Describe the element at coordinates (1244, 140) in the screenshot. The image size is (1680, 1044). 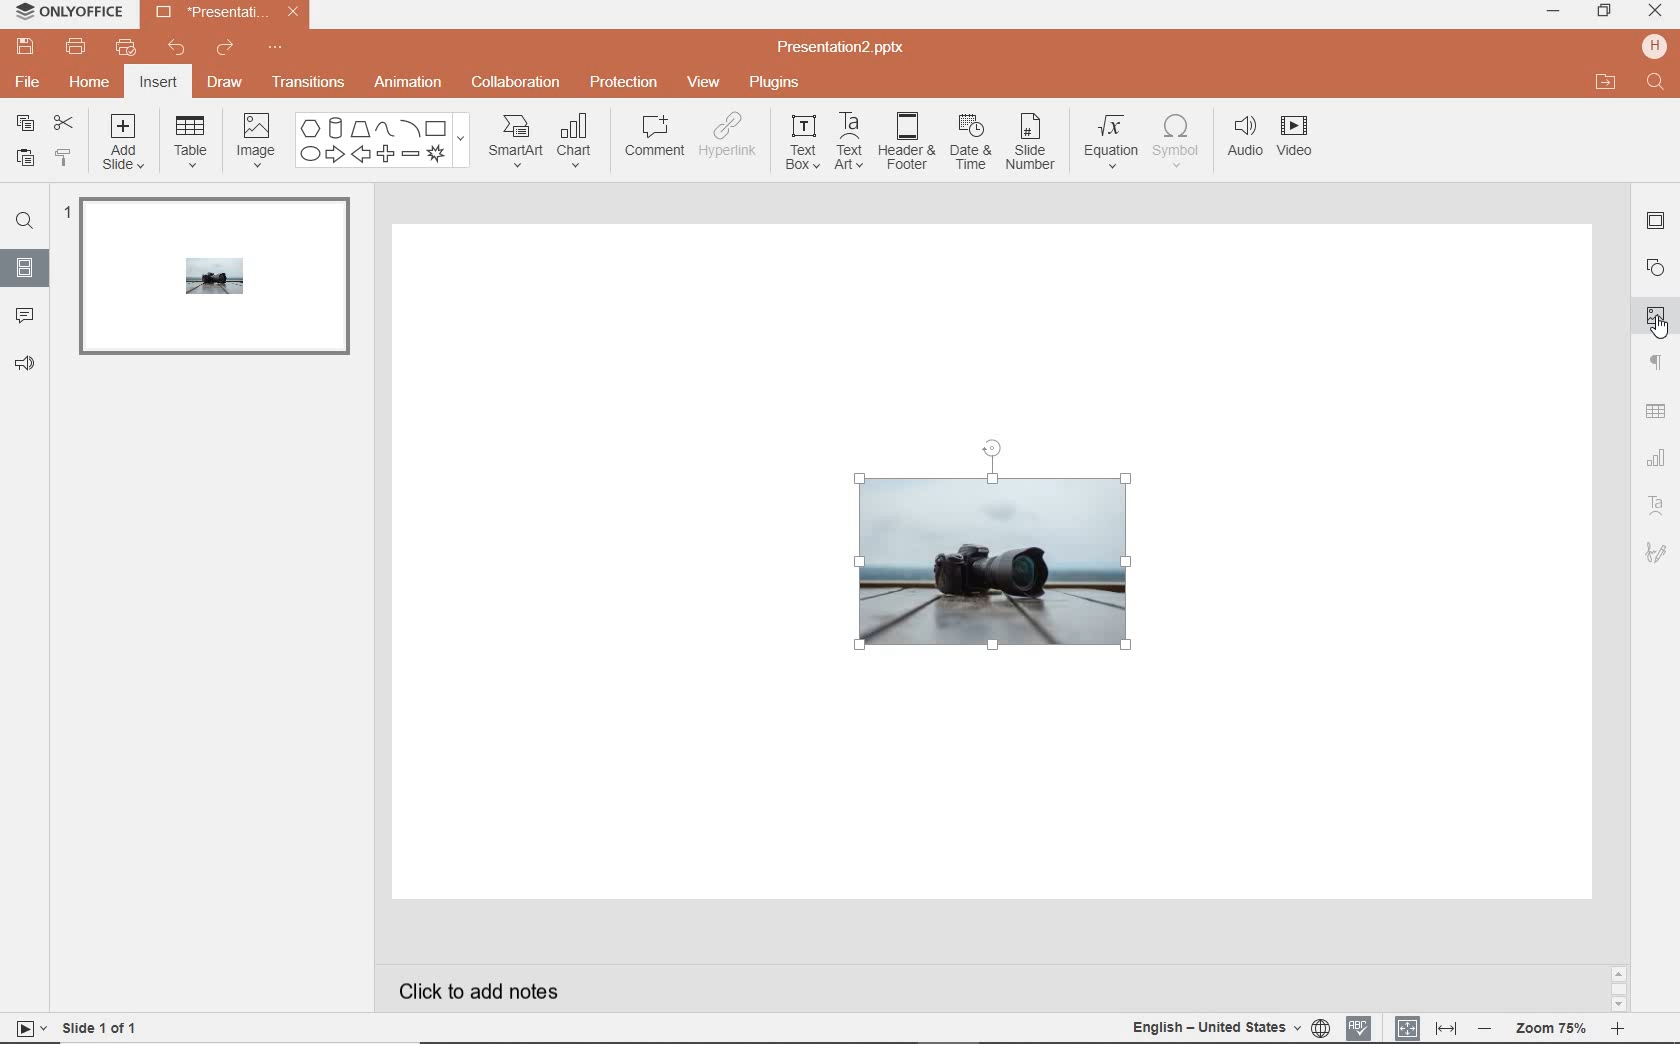
I see `audio` at that location.